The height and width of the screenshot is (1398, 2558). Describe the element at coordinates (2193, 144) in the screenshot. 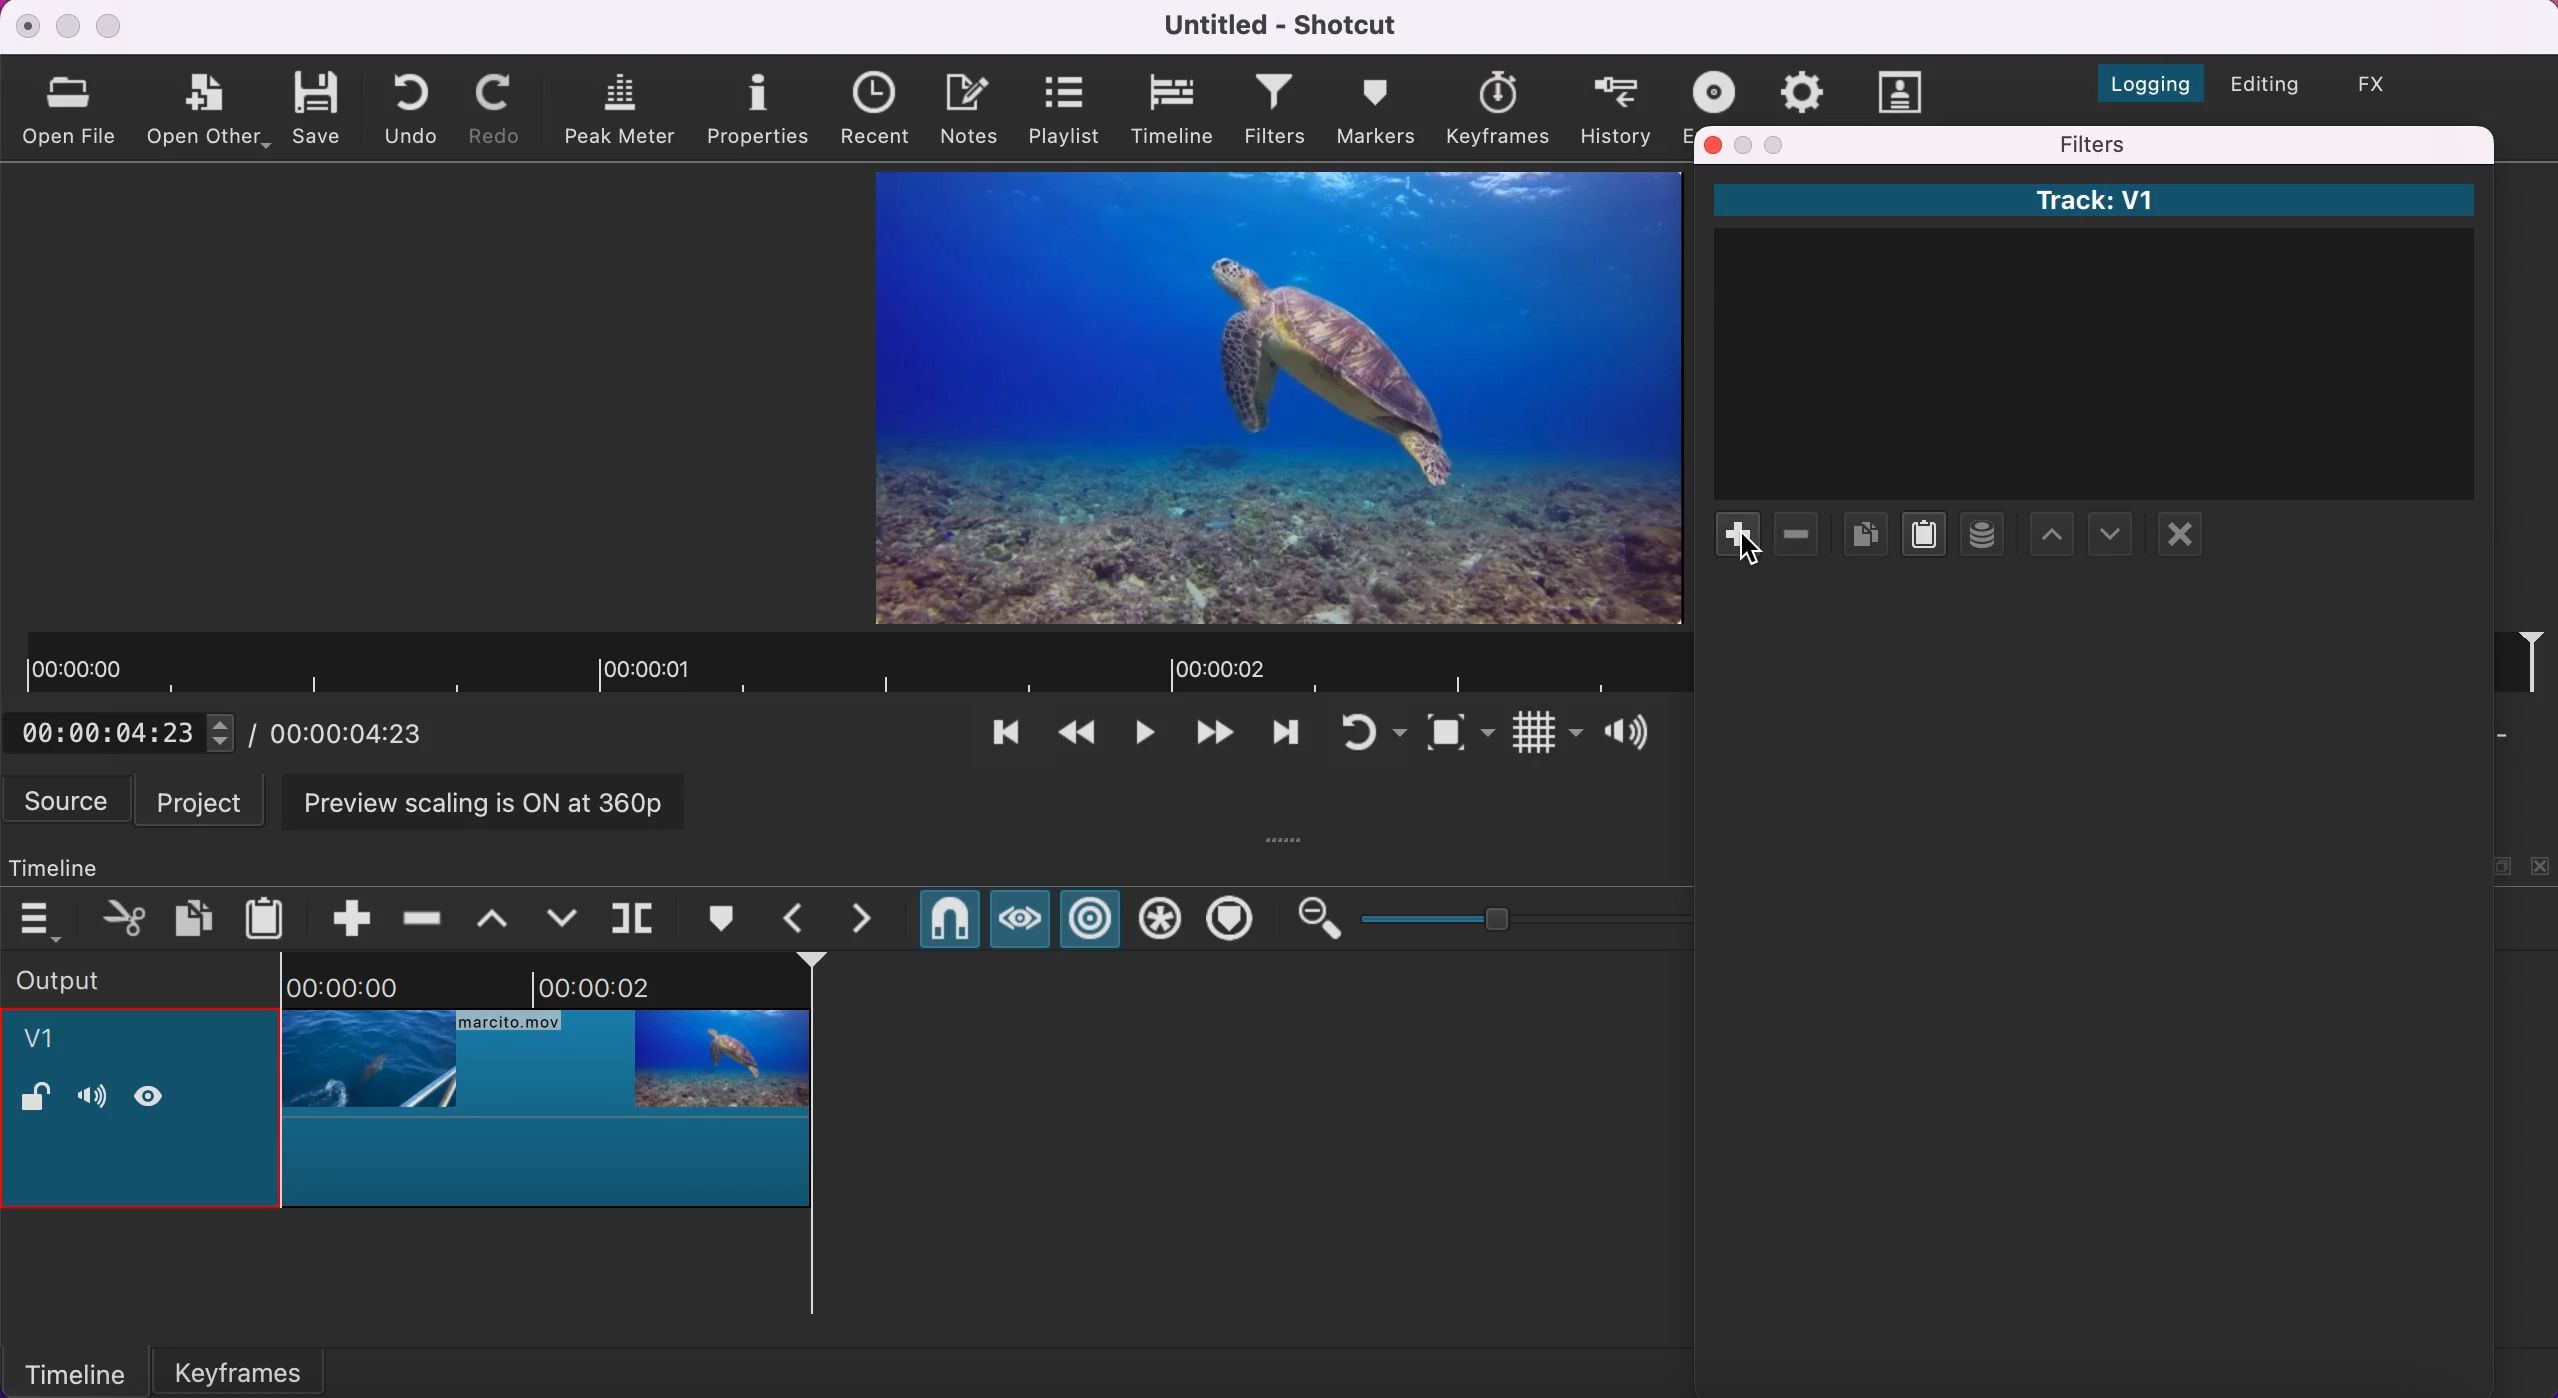

I see `filters` at that location.